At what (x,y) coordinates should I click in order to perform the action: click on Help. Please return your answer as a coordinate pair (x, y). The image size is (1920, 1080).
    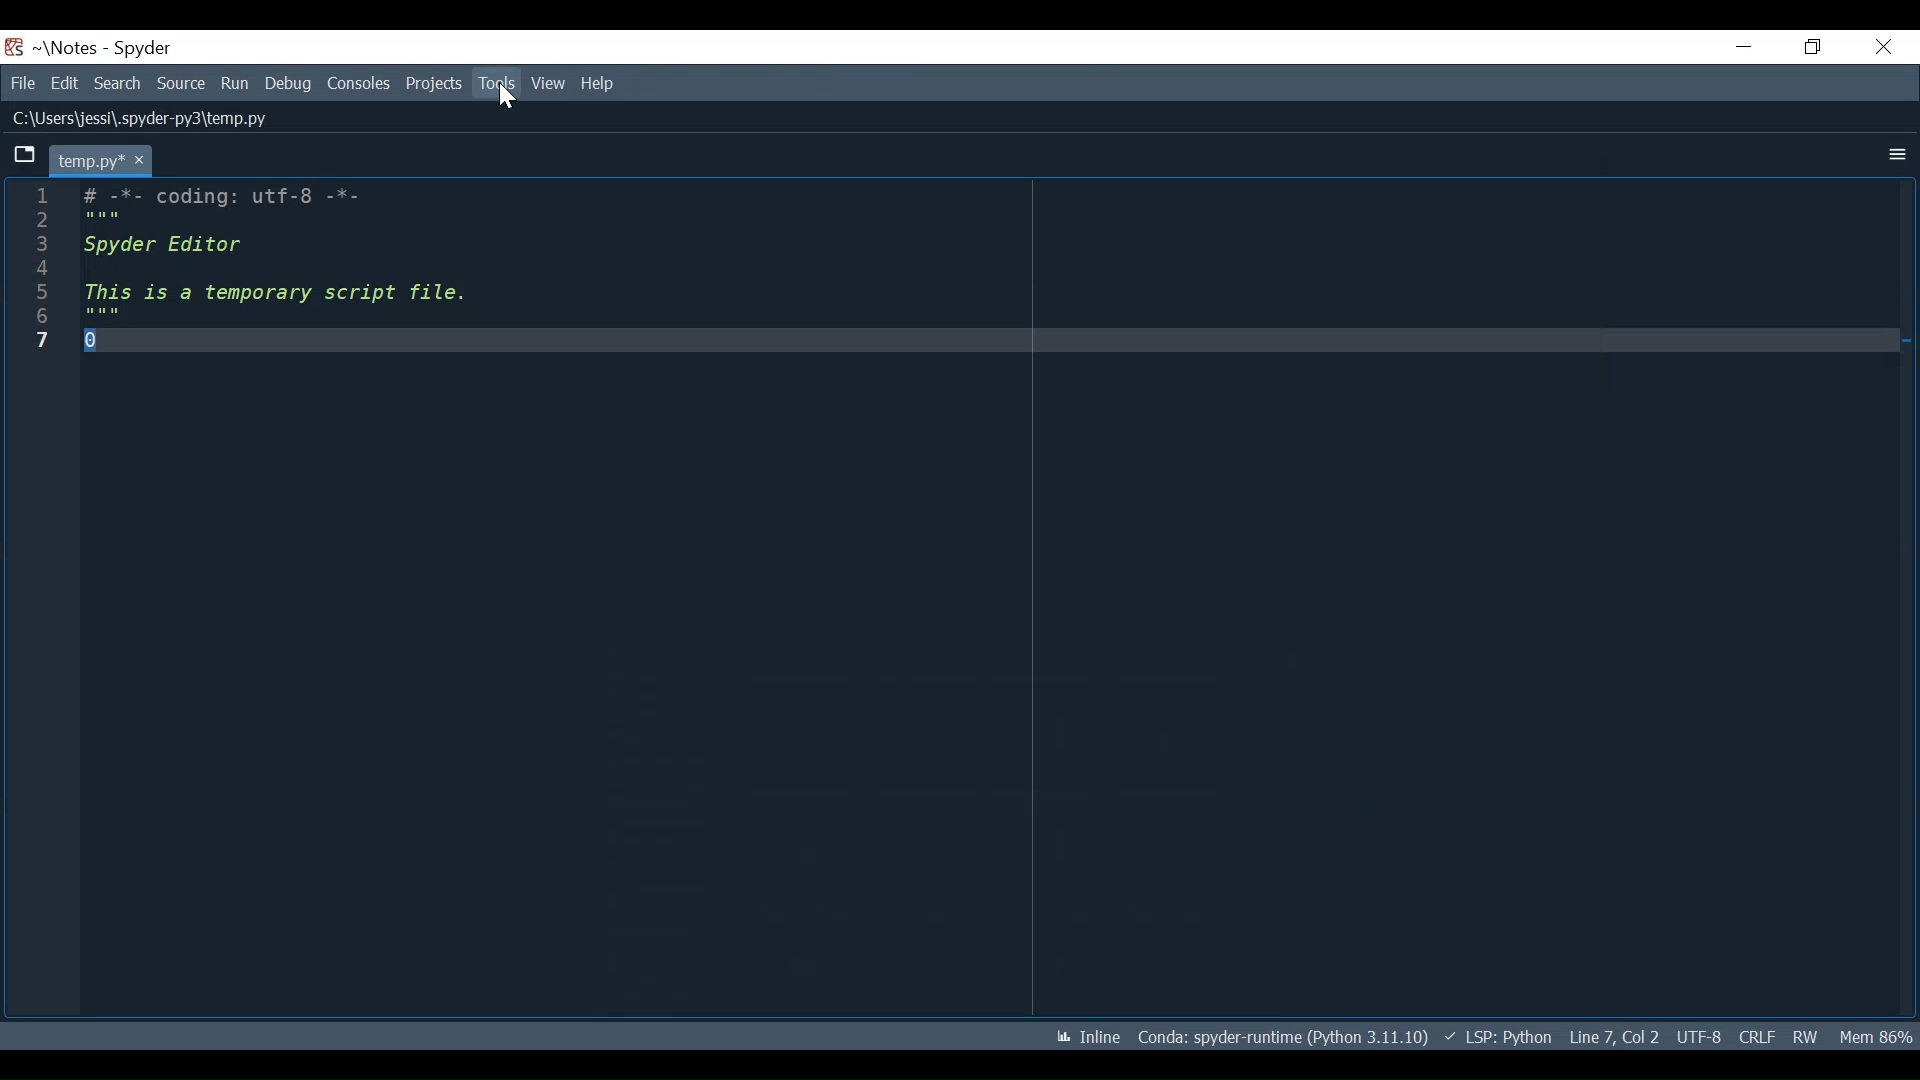
    Looking at the image, I should click on (606, 82).